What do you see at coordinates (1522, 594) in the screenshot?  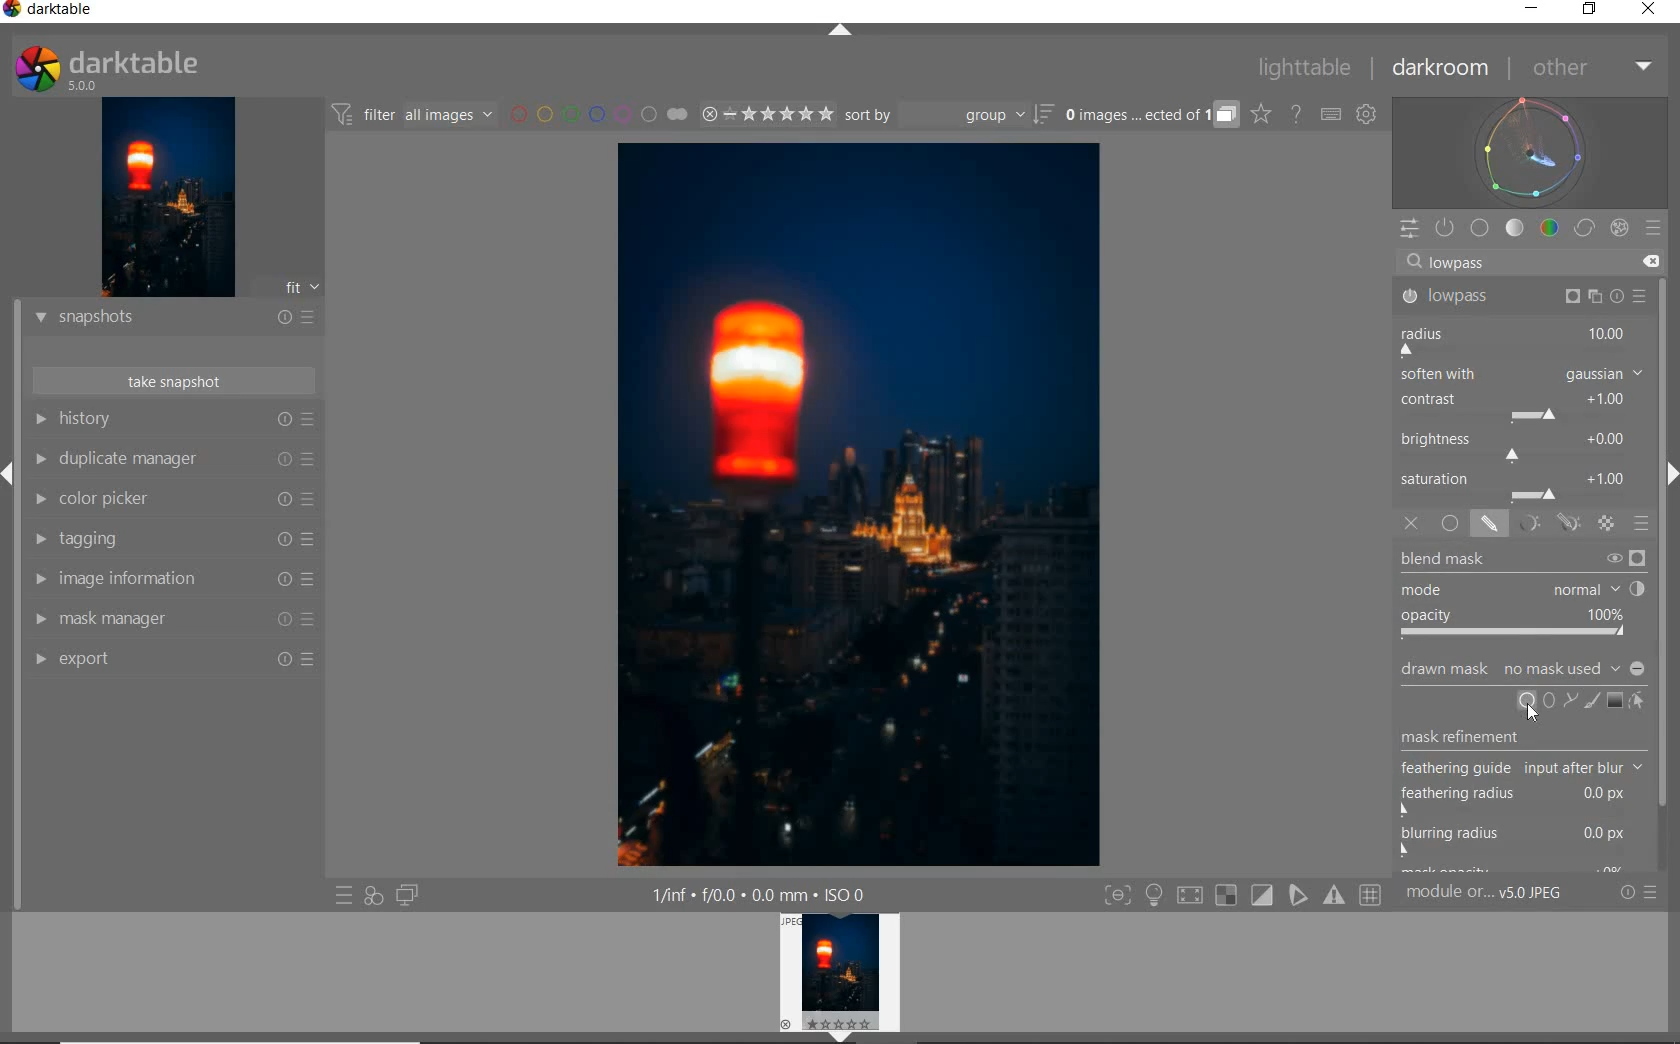 I see `BLEND MASK` at bounding box center [1522, 594].